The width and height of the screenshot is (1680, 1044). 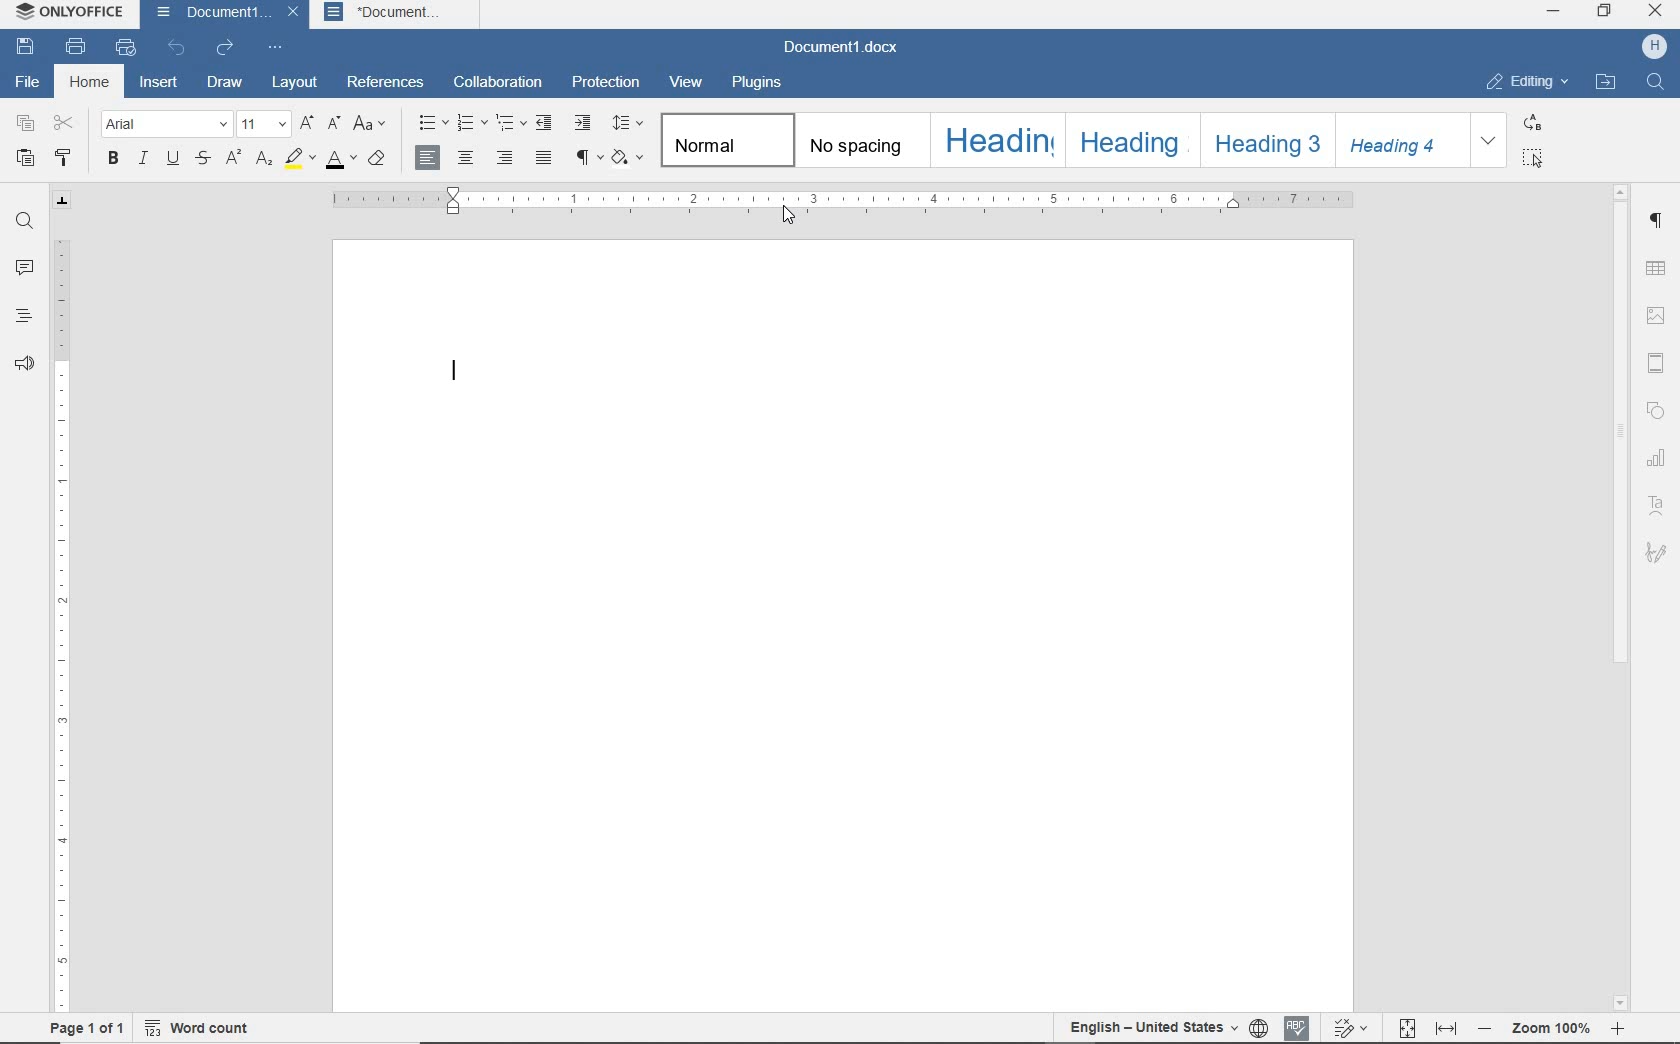 What do you see at coordinates (194, 1028) in the screenshot?
I see `WORD COUNT` at bounding box center [194, 1028].